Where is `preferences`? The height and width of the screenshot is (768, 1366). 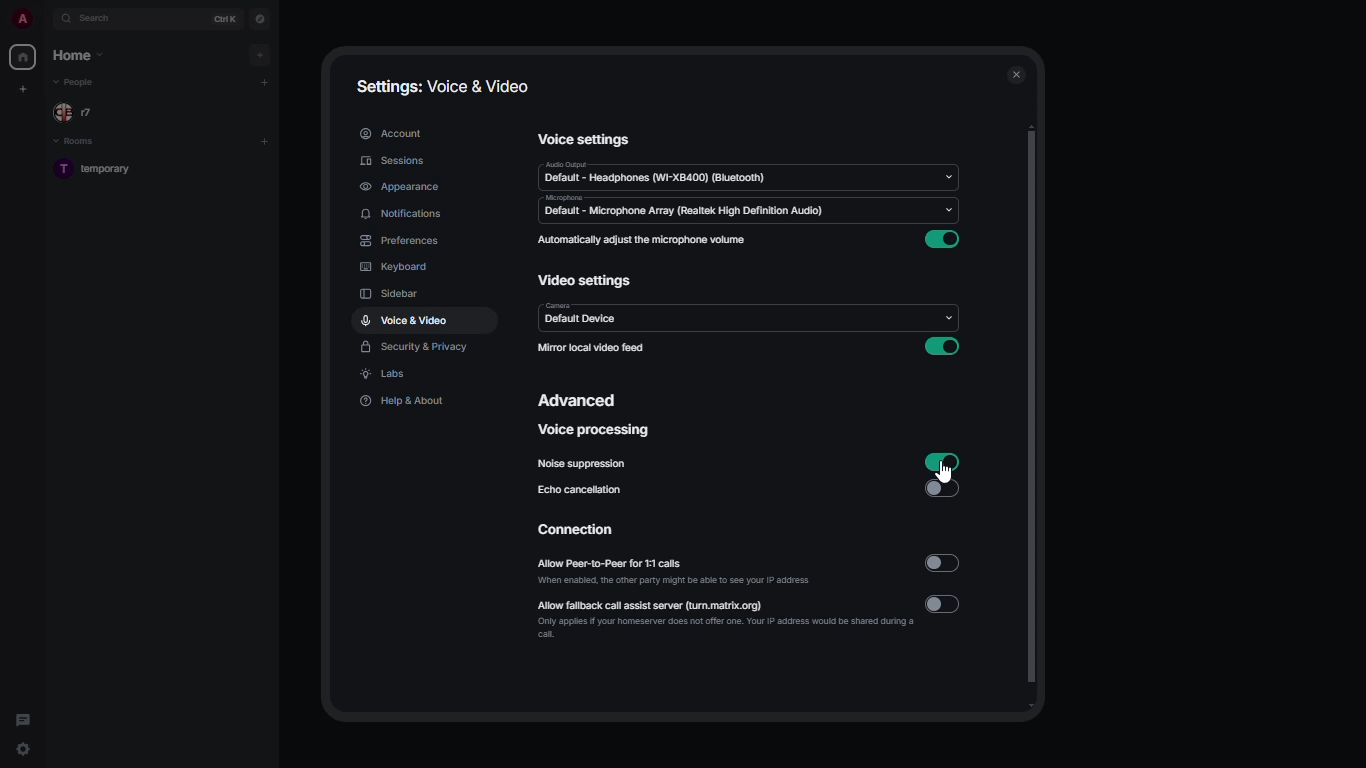
preferences is located at coordinates (399, 240).